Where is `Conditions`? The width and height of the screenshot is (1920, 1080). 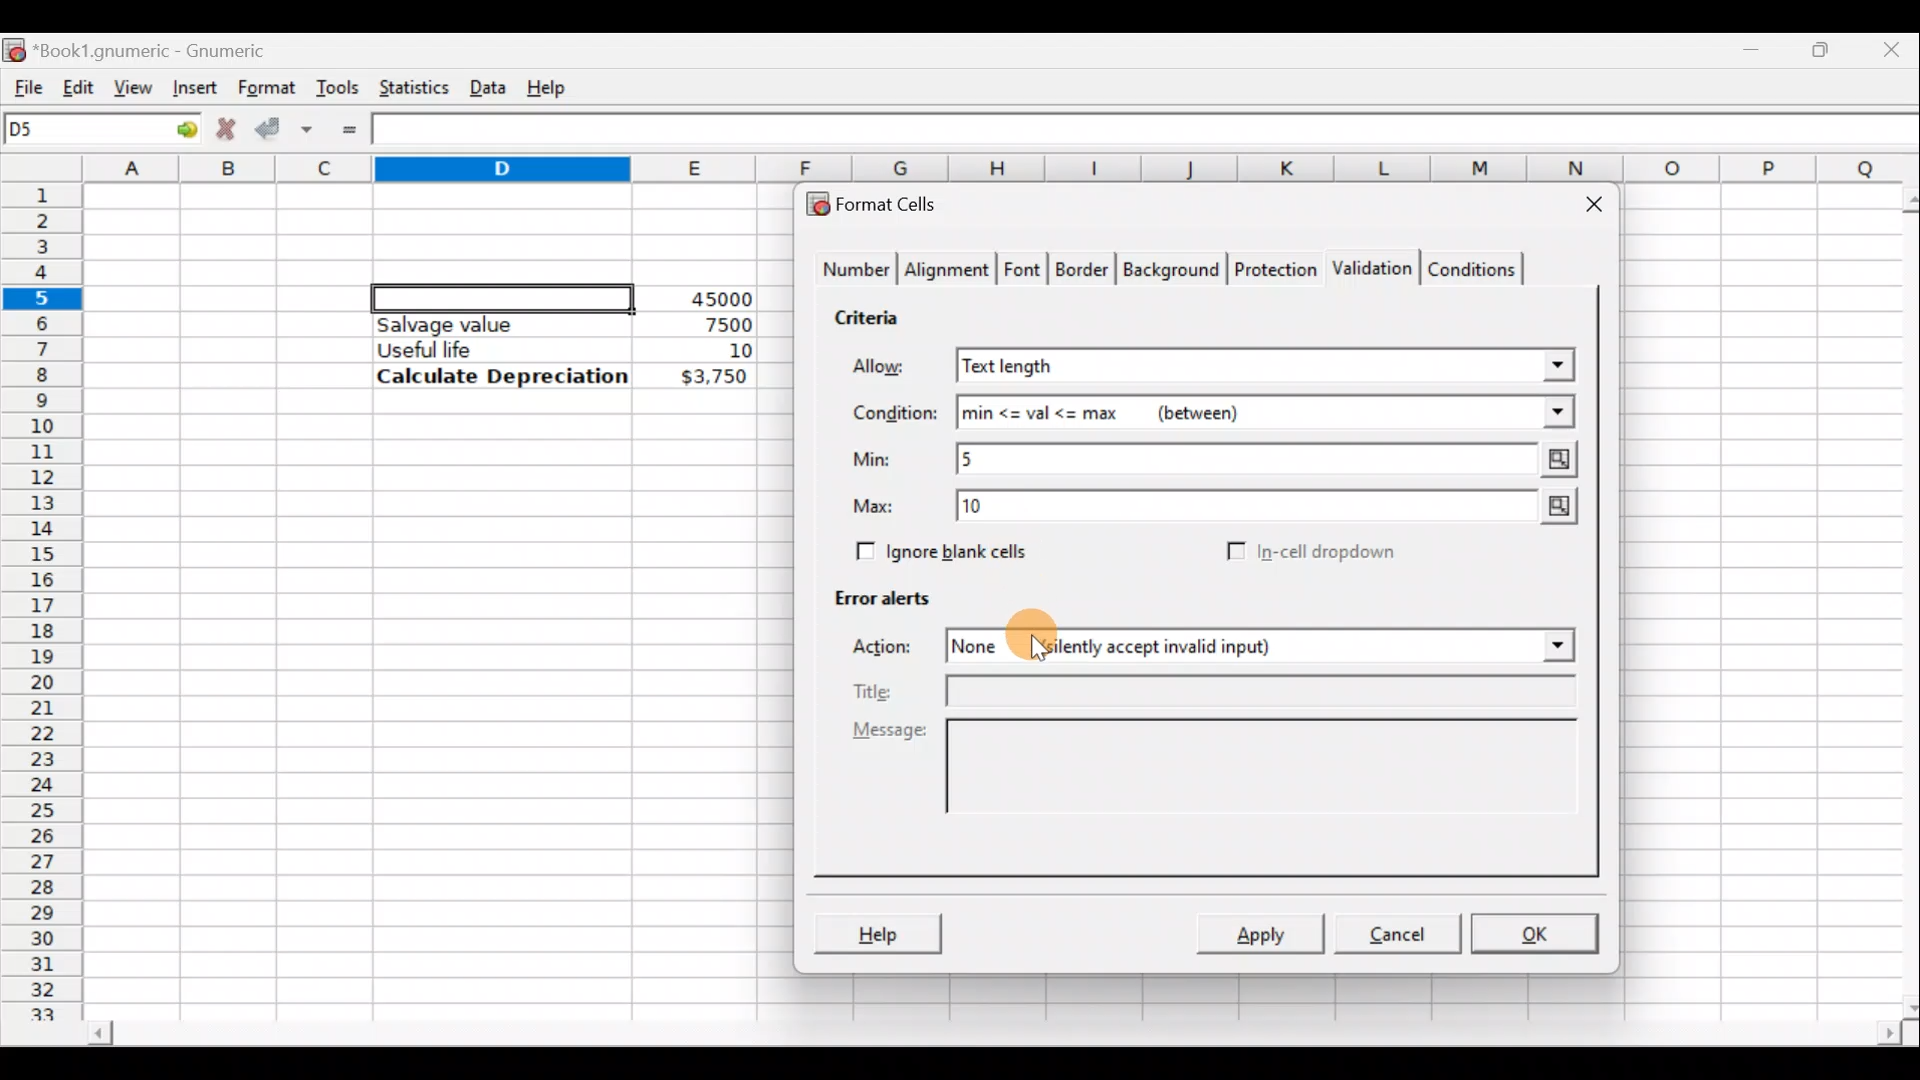 Conditions is located at coordinates (1471, 268).